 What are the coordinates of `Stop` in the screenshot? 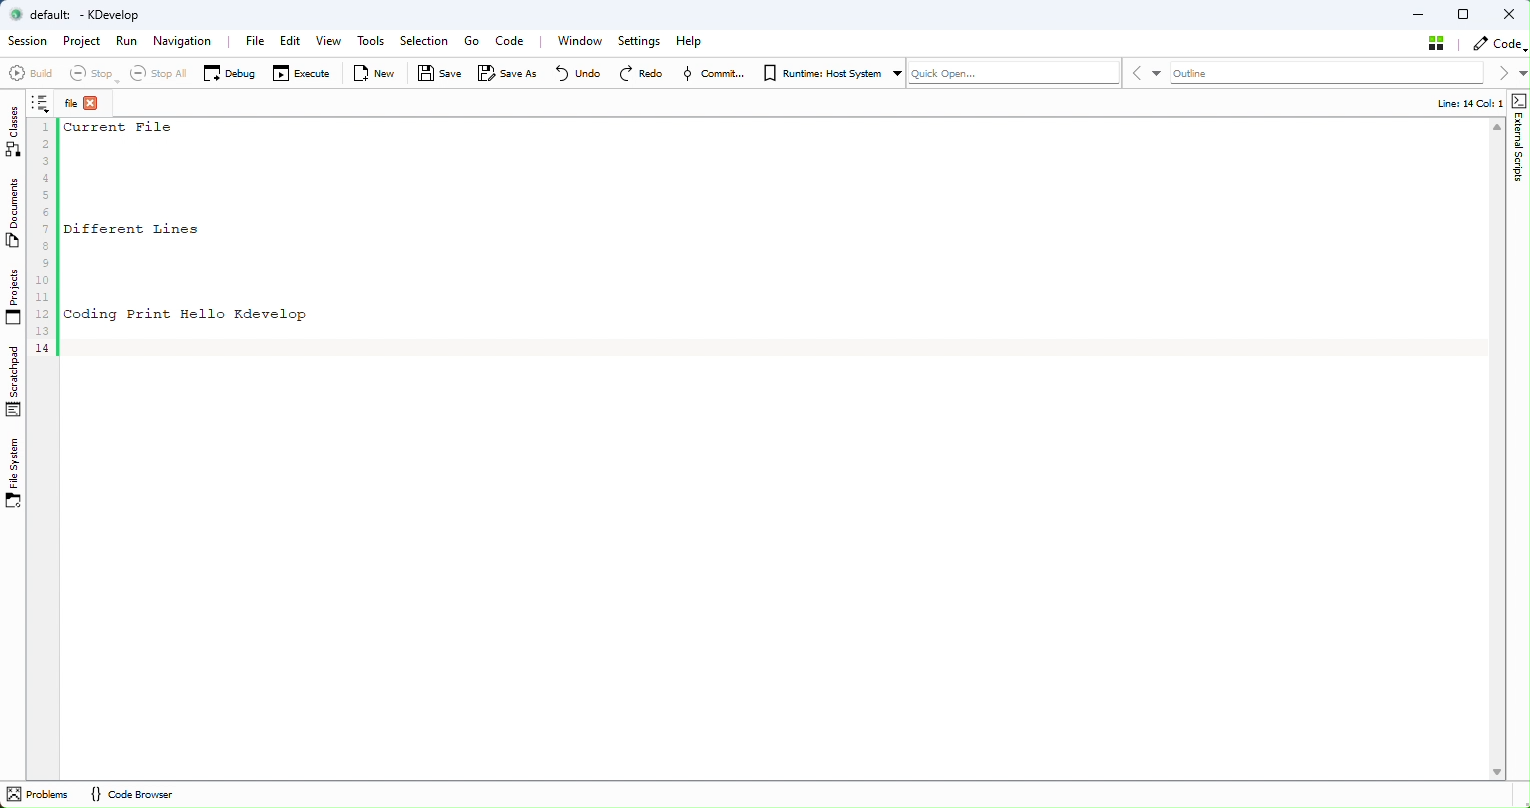 It's located at (89, 74).